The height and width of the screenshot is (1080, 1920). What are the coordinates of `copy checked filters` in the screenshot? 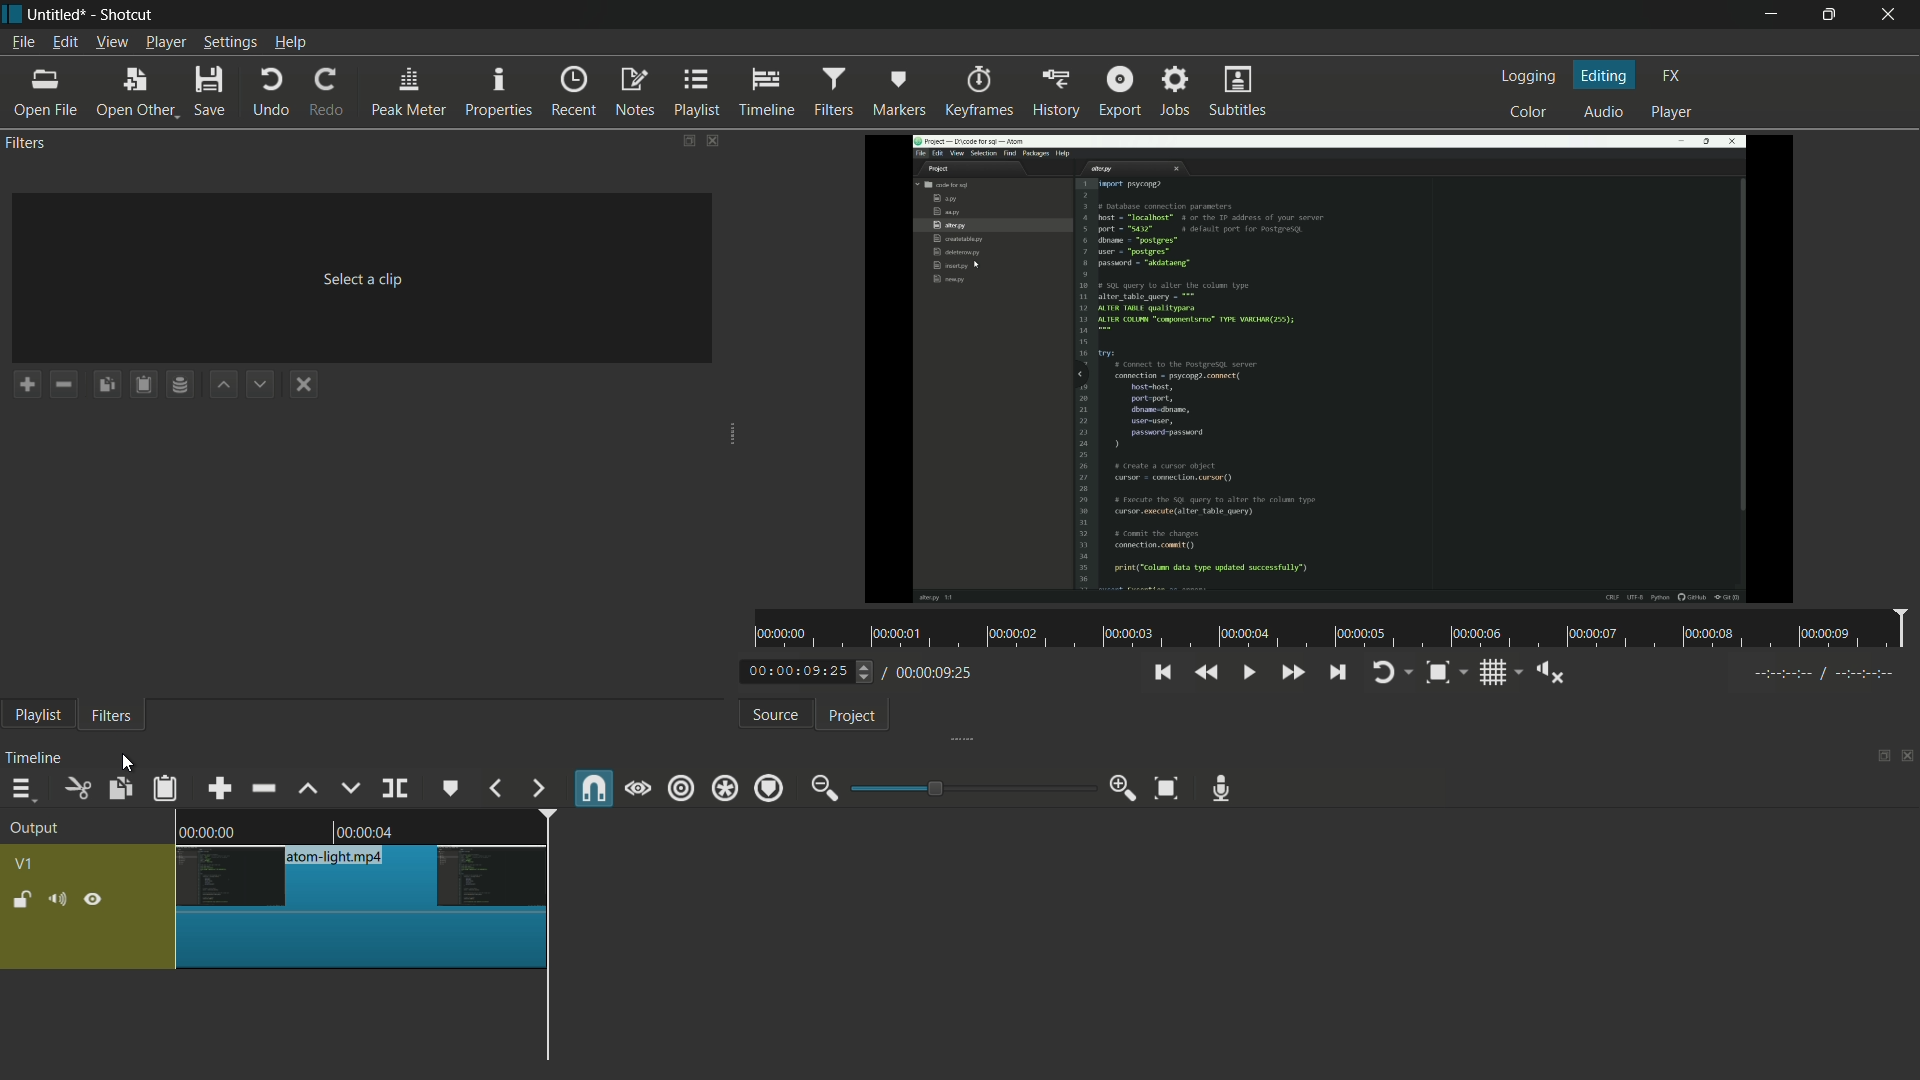 It's located at (111, 383).